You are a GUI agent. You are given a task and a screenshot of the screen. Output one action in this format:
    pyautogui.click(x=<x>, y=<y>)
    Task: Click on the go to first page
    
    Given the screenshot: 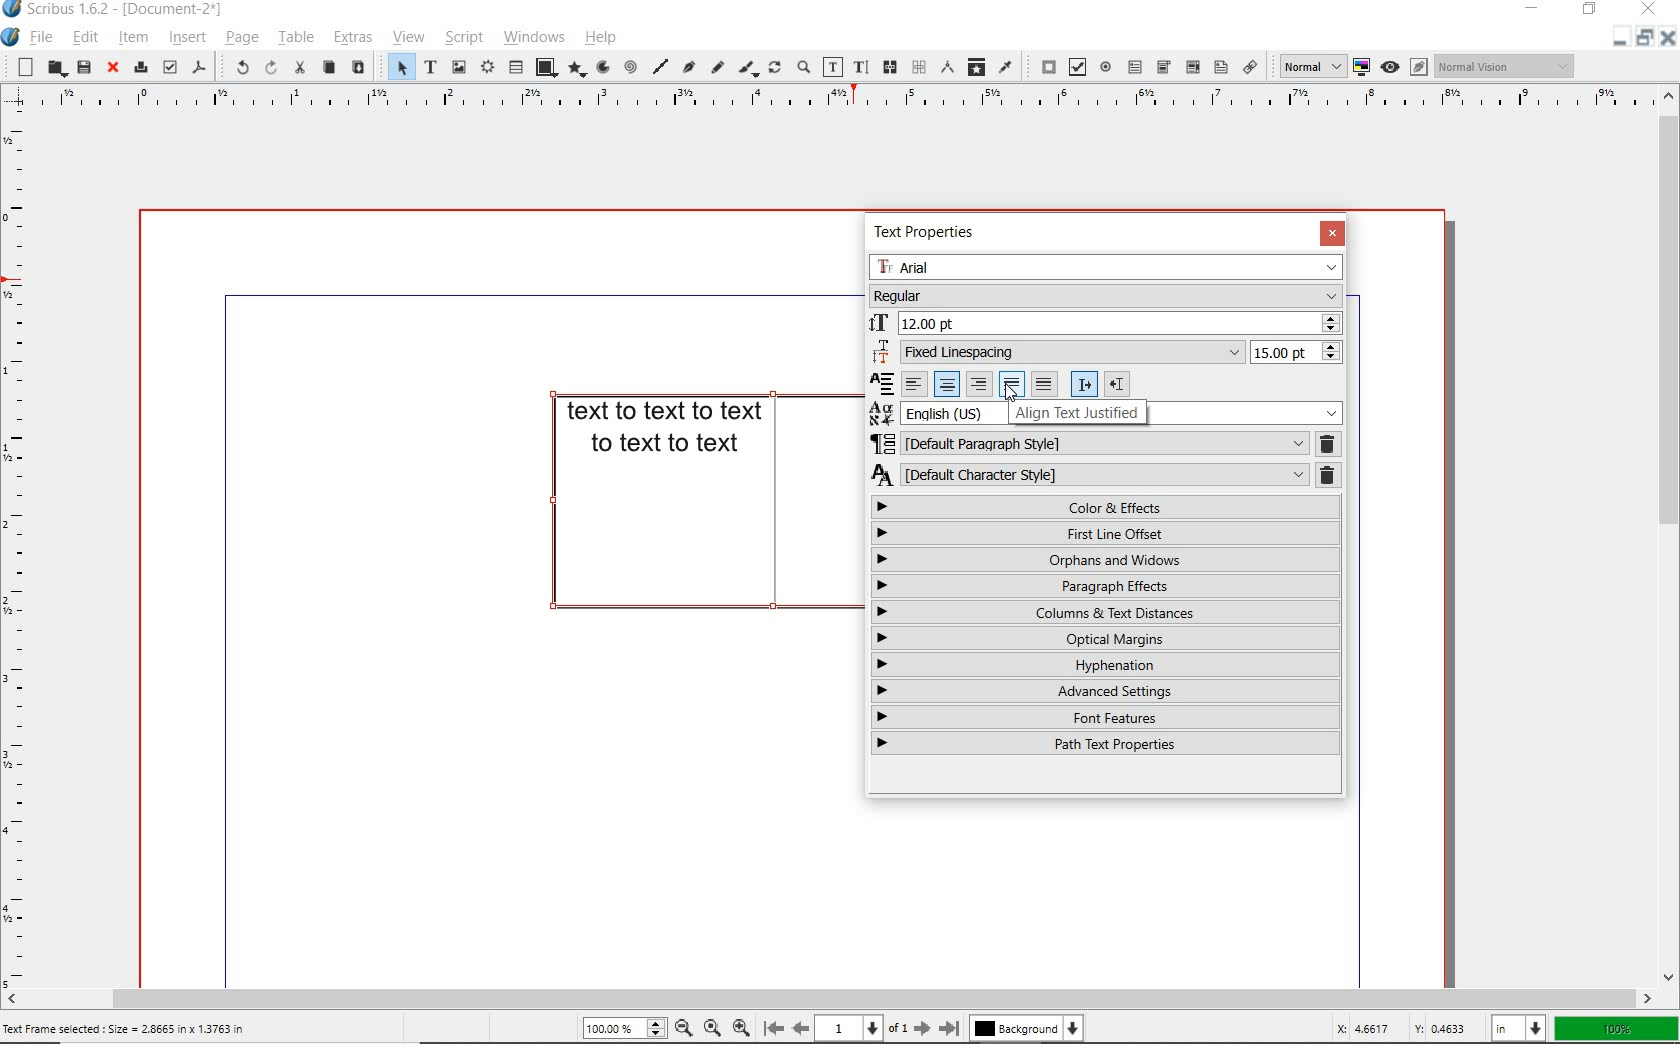 What is the action you would take?
    pyautogui.click(x=774, y=1028)
    